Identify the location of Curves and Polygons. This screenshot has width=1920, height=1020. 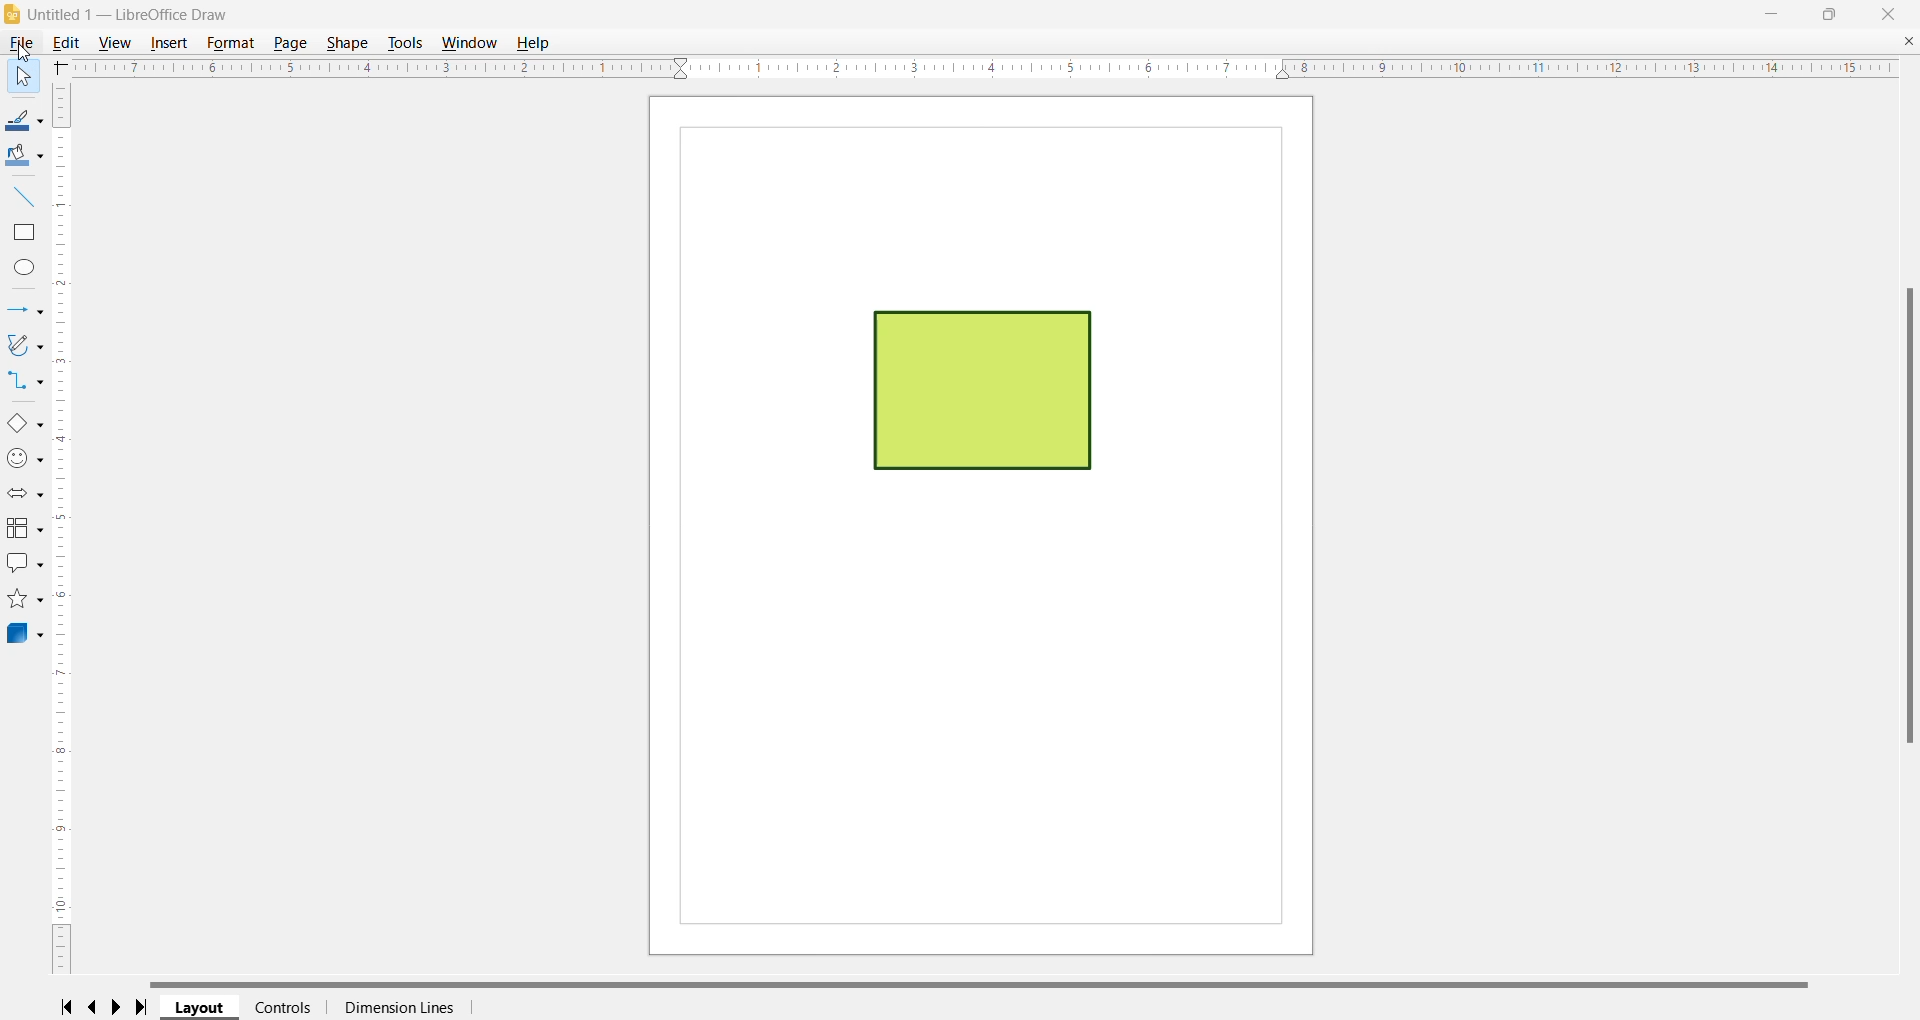
(24, 346).